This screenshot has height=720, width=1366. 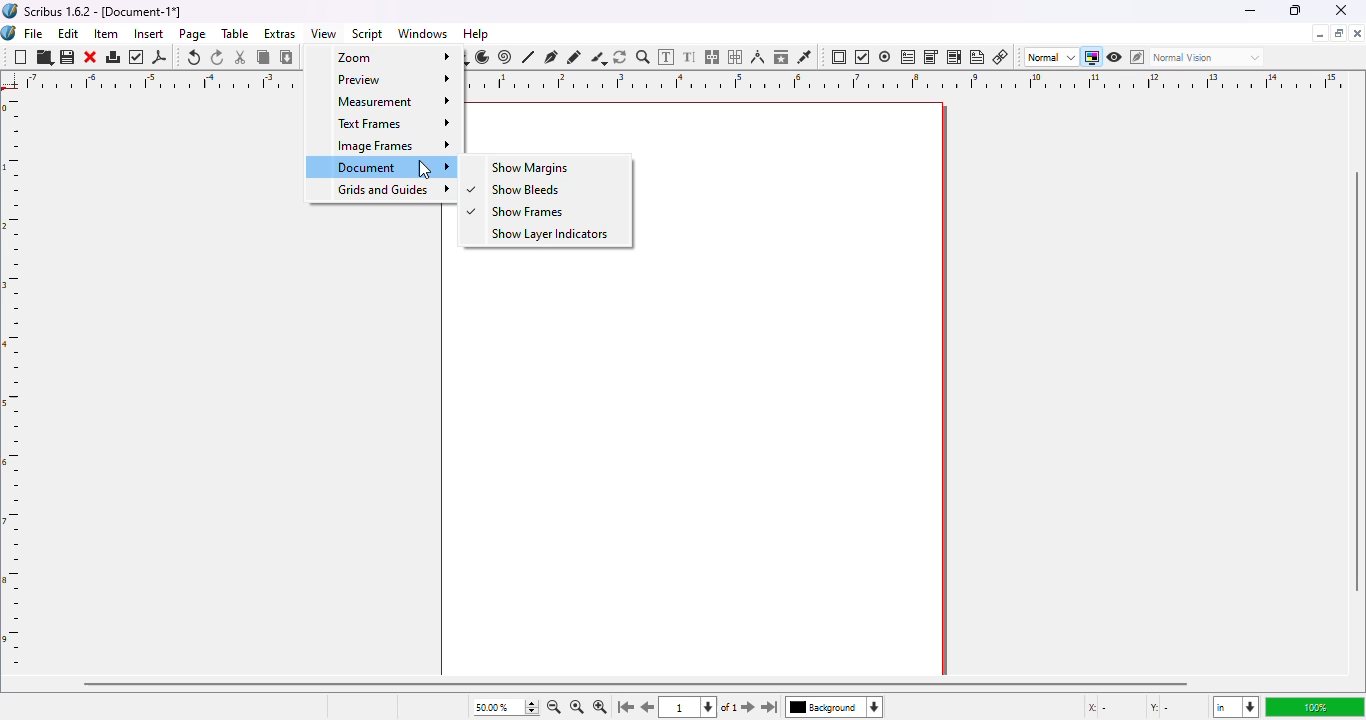 What do you see at coordinates (529, 57) in the screenshot?
I see `line` at bounding box center [529, 57].